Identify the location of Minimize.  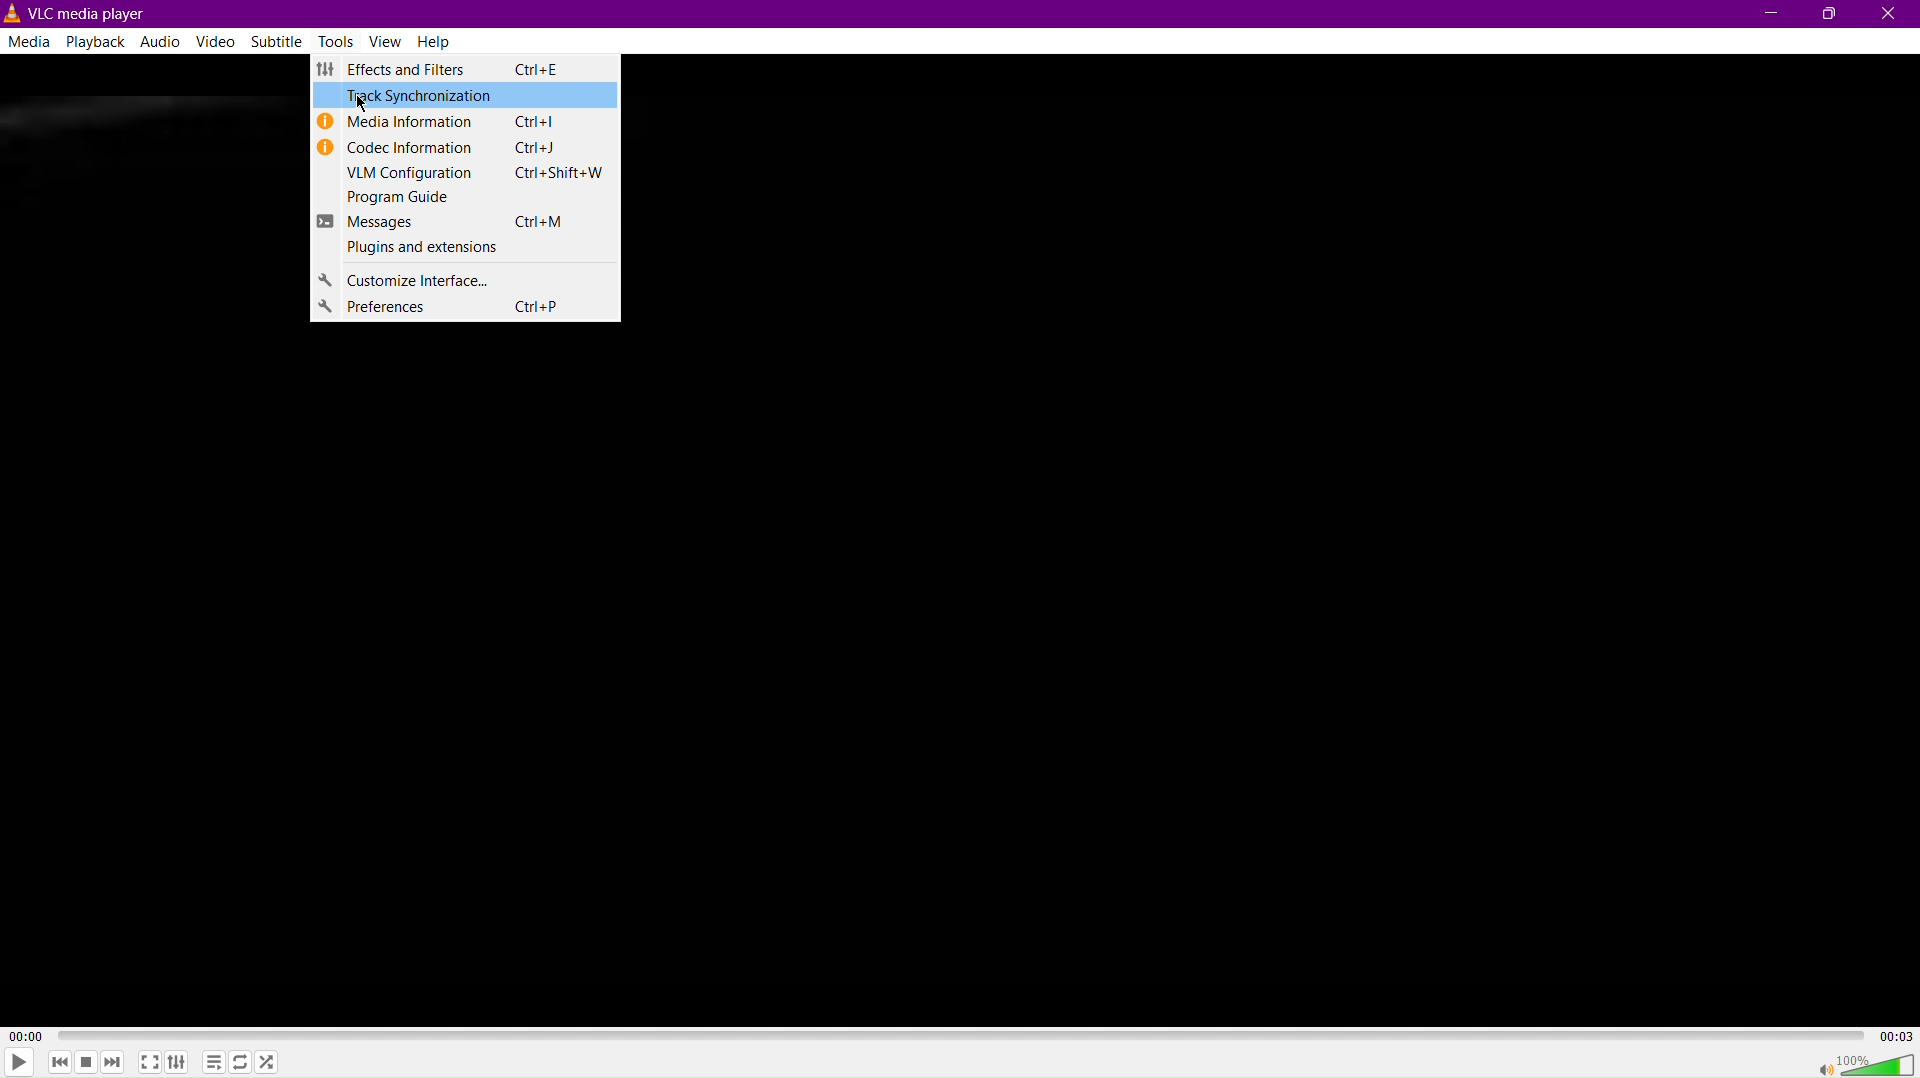
(1766, 15).